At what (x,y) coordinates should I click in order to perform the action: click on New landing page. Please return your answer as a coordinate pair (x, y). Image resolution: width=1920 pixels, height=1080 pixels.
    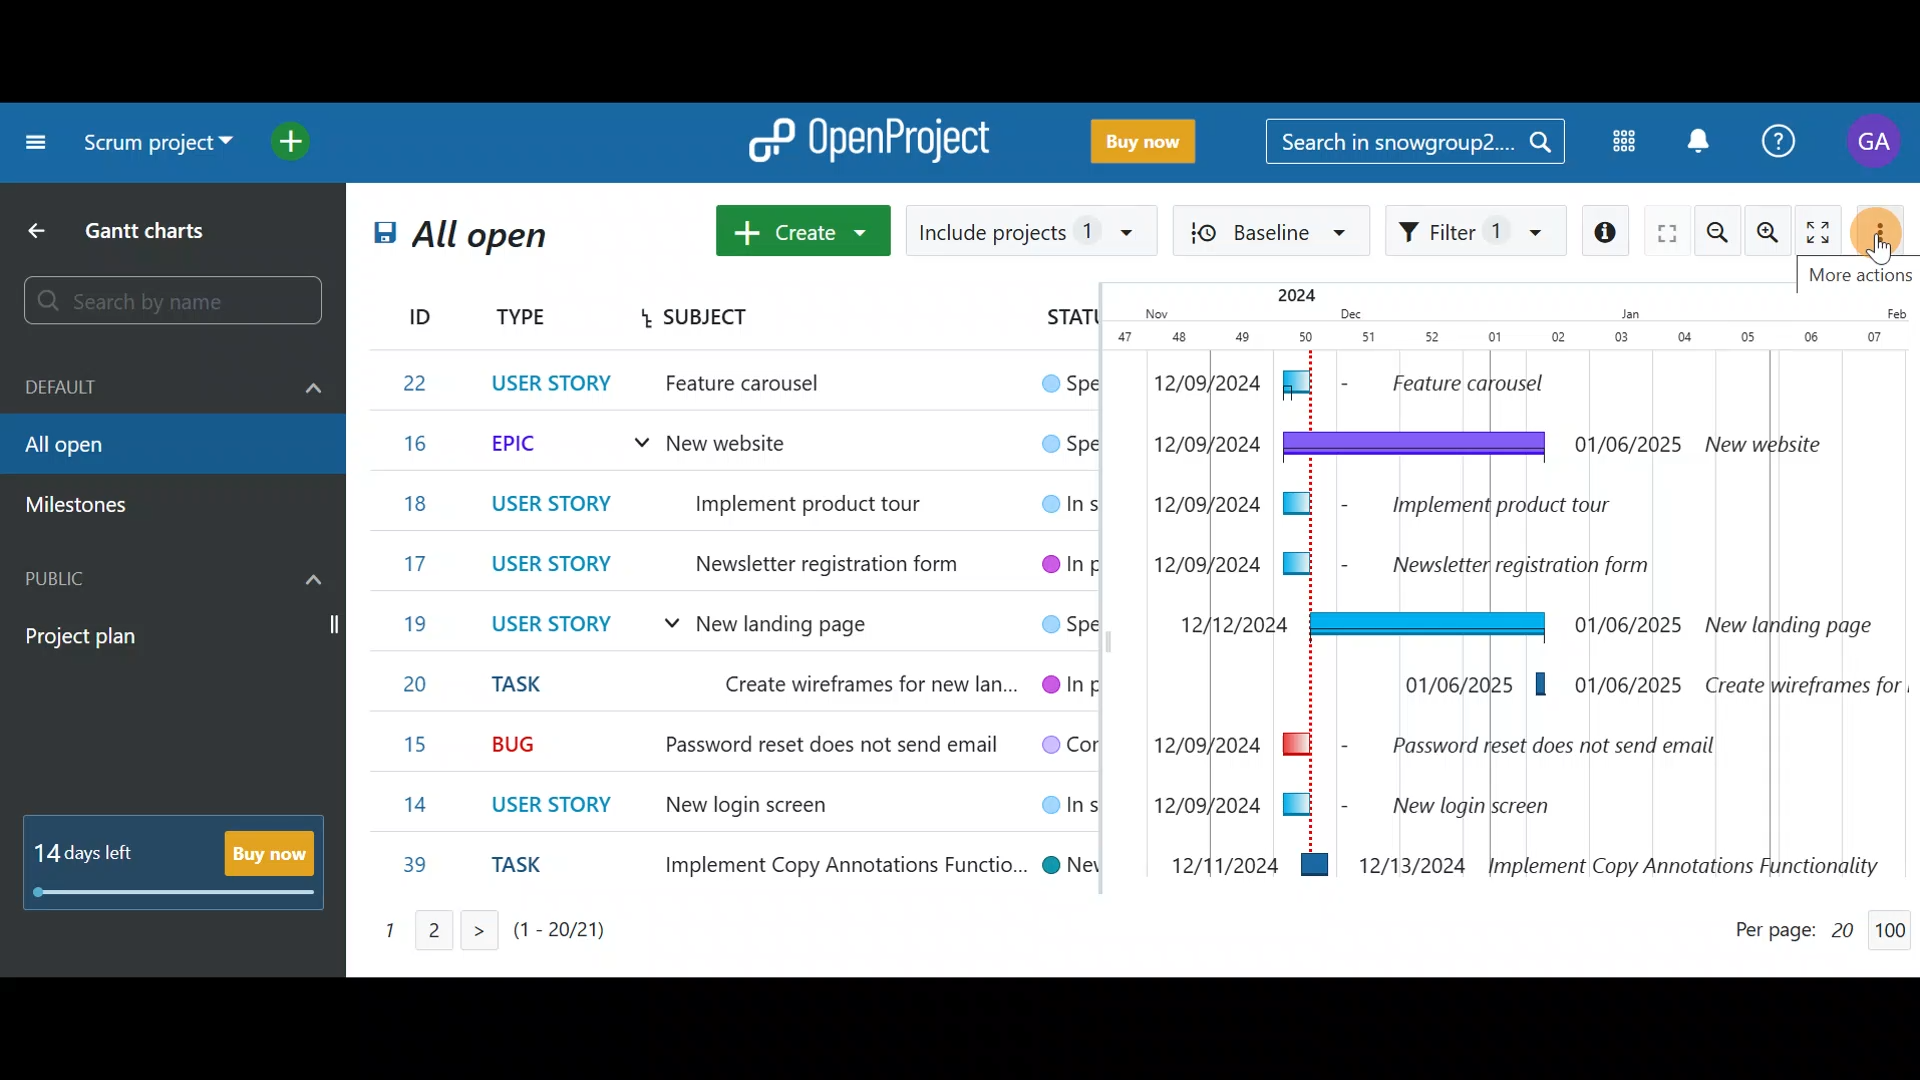
    Looking at the image, I should click on (818, 625).